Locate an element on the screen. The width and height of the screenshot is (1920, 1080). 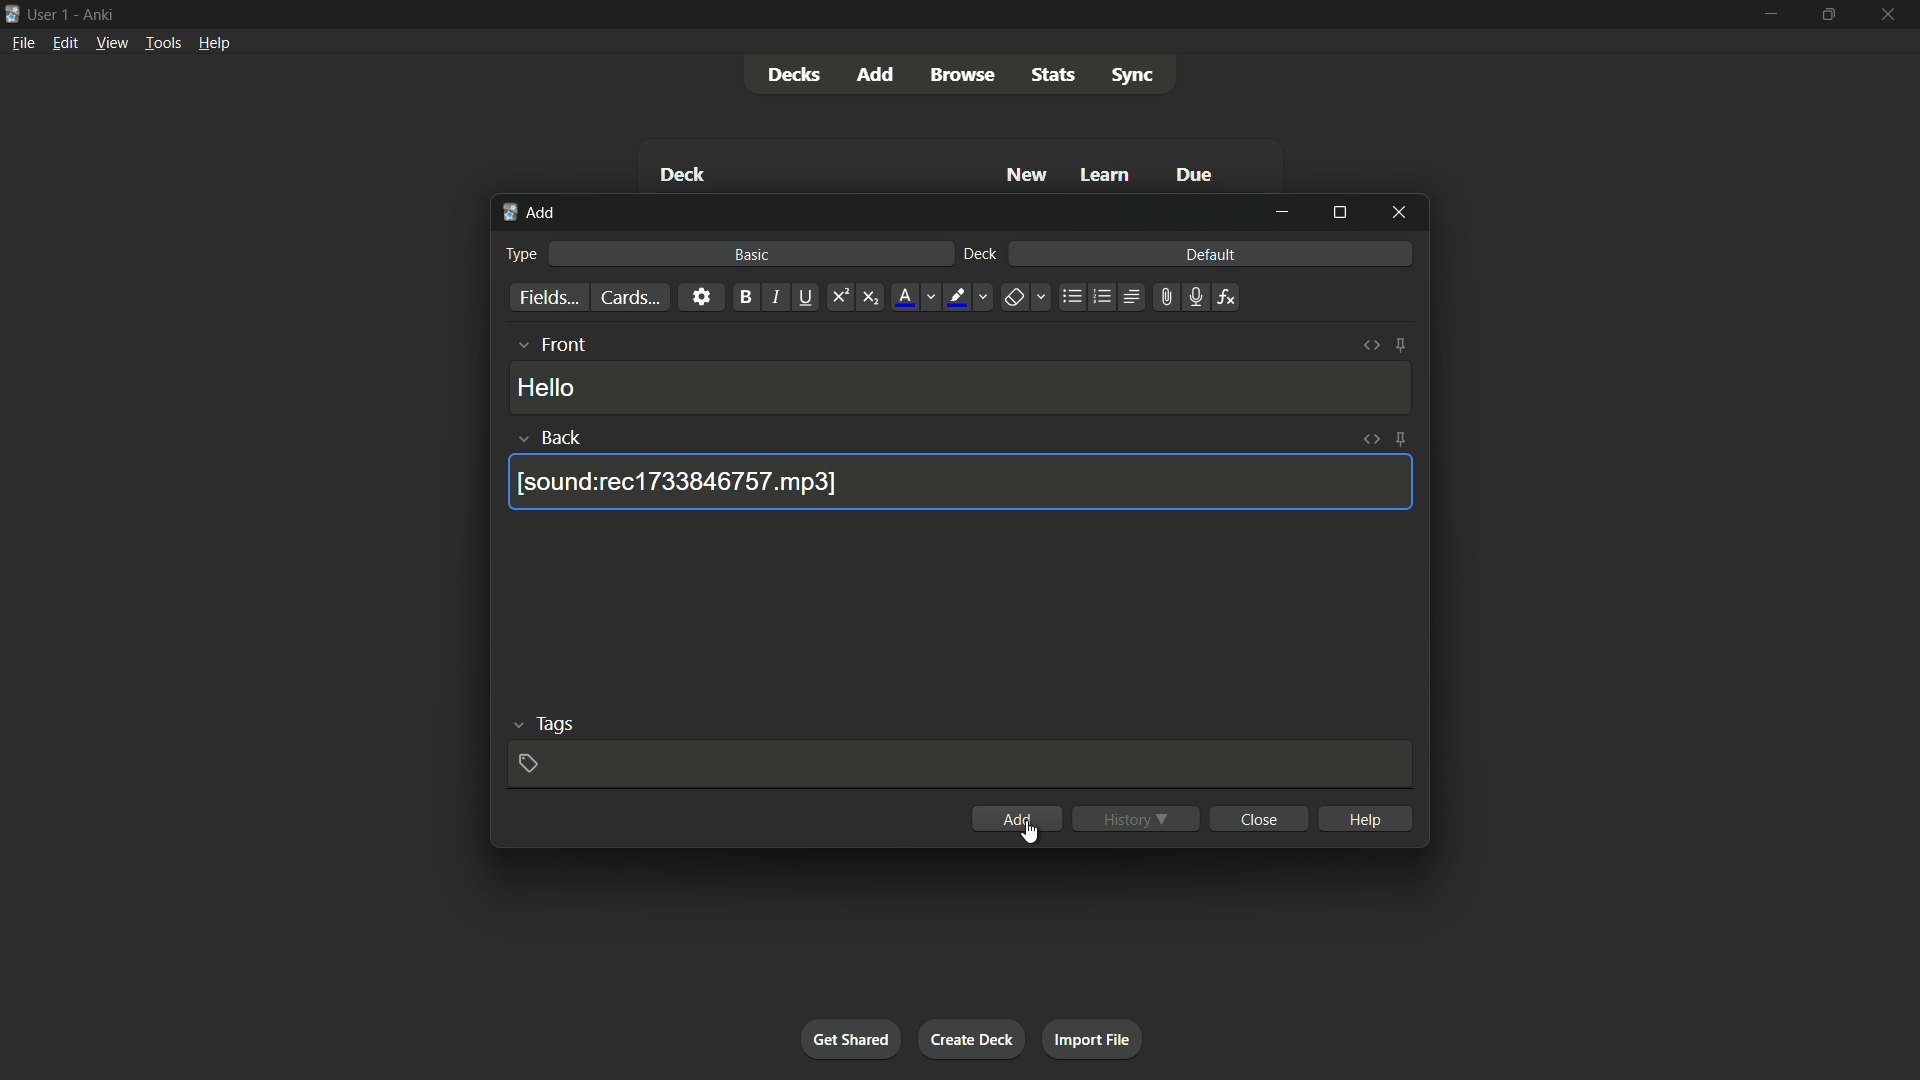
help is located at coordinates (1366, 817).